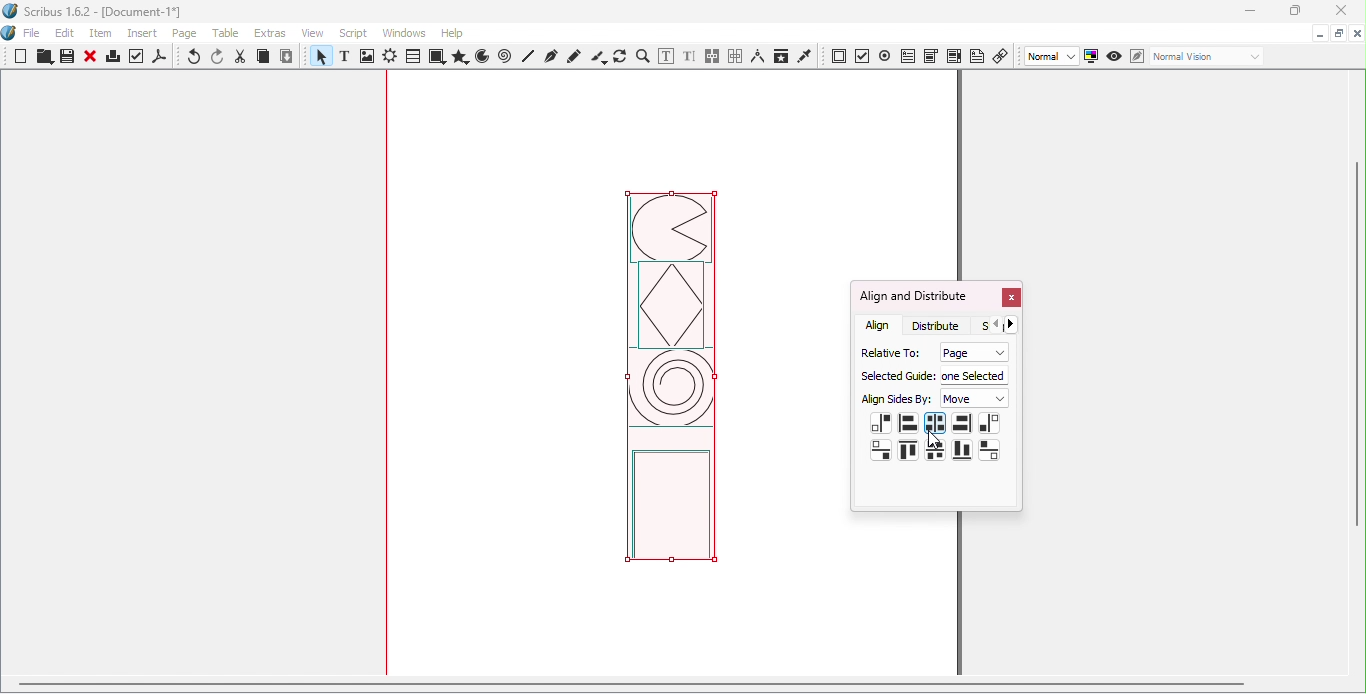 This screenshot has width=1366, height=694. What do you see at coordinates (412, 57) in the screenshot?
I see `Table` at bounding box center [412, 57].